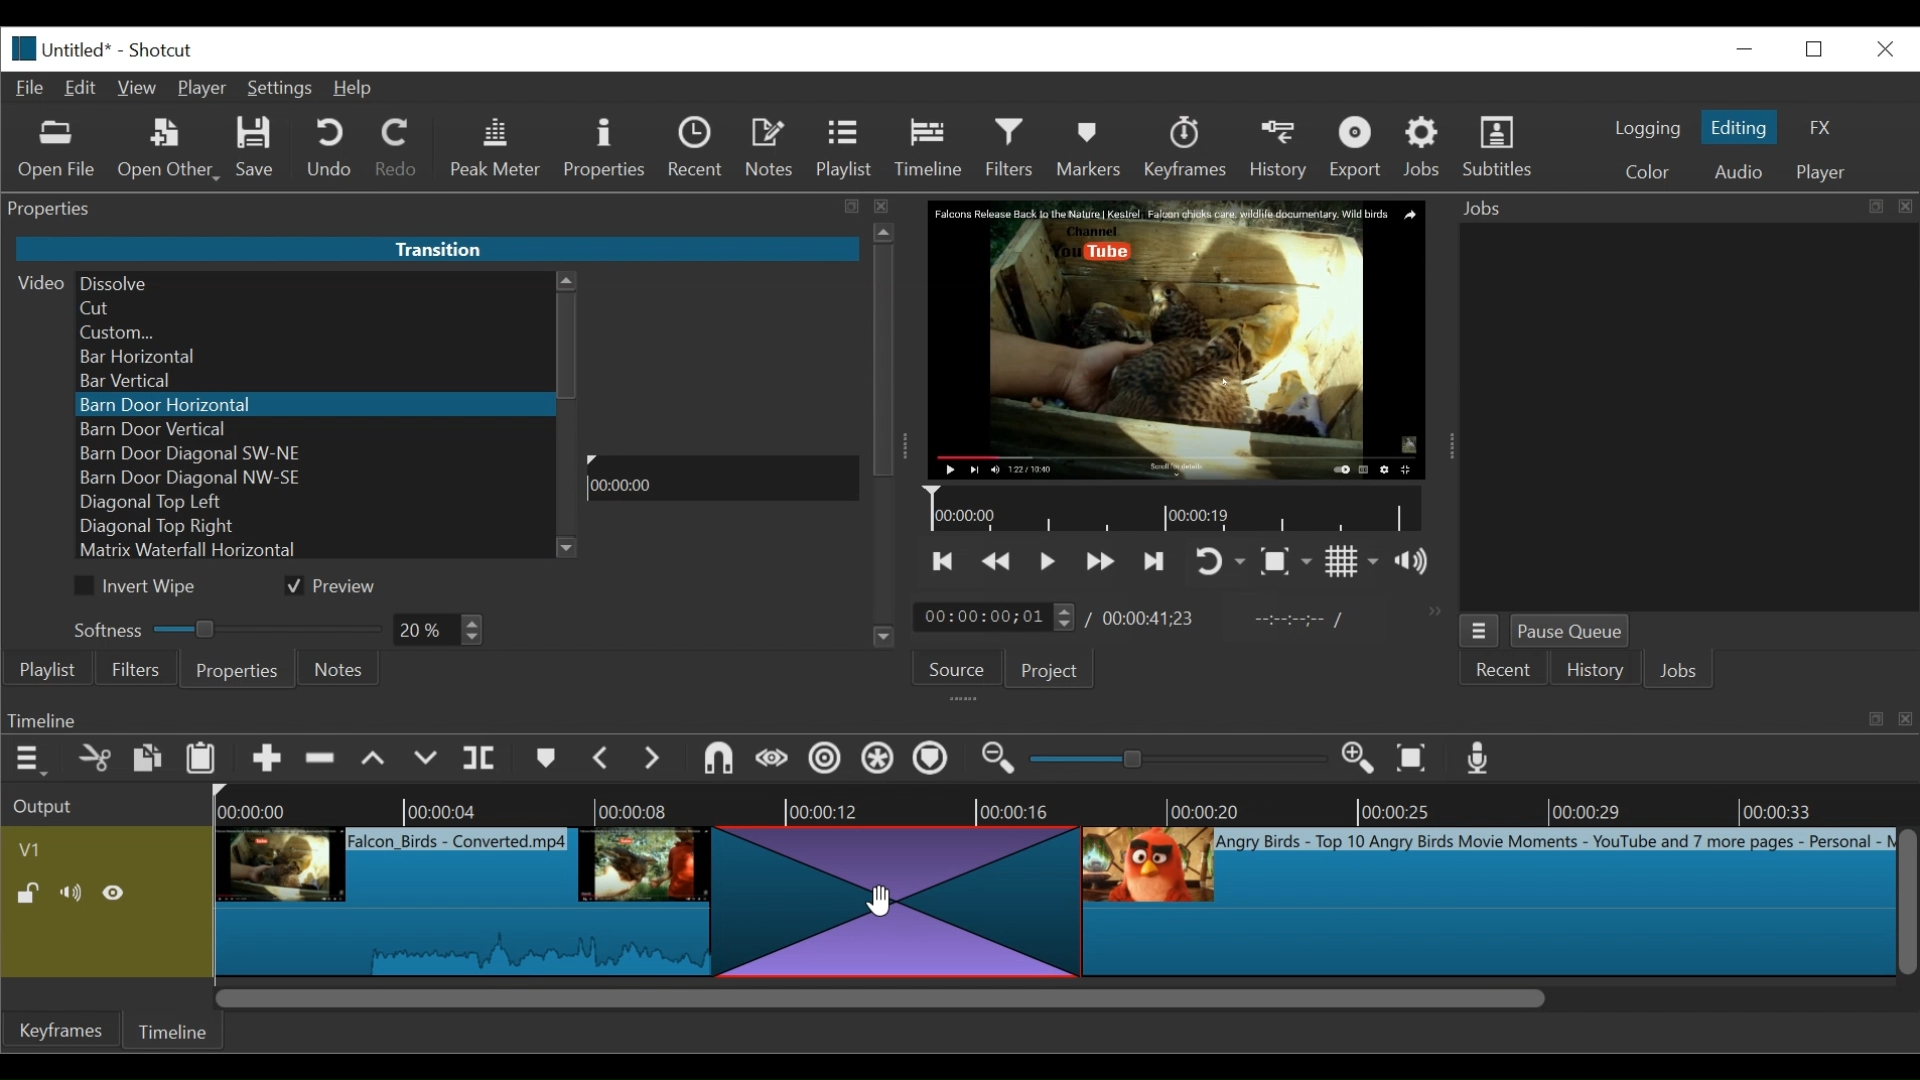  I want to click on Audio, so click(1737, 172).